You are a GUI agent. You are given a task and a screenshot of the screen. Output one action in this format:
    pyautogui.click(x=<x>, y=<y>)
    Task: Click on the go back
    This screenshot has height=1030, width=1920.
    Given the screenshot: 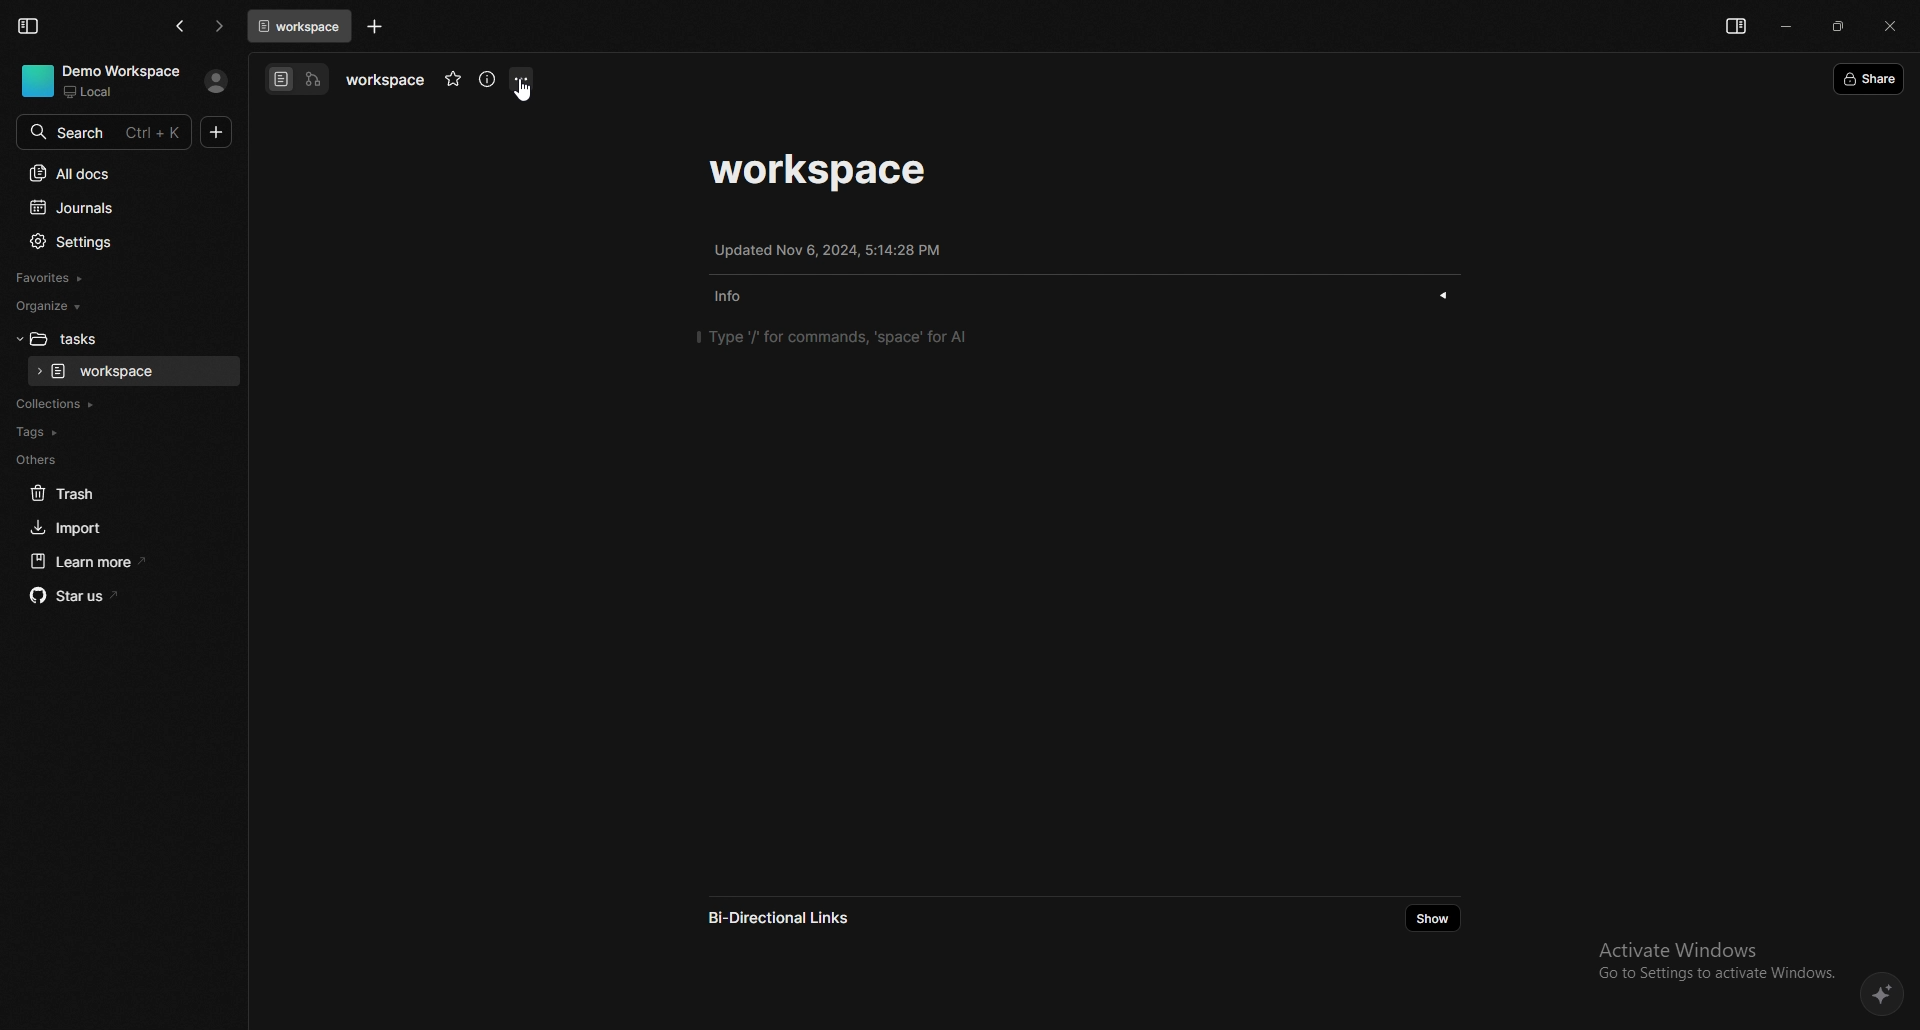 What is the action you would take?
    pyautogui.click(x=181, y=26)
    